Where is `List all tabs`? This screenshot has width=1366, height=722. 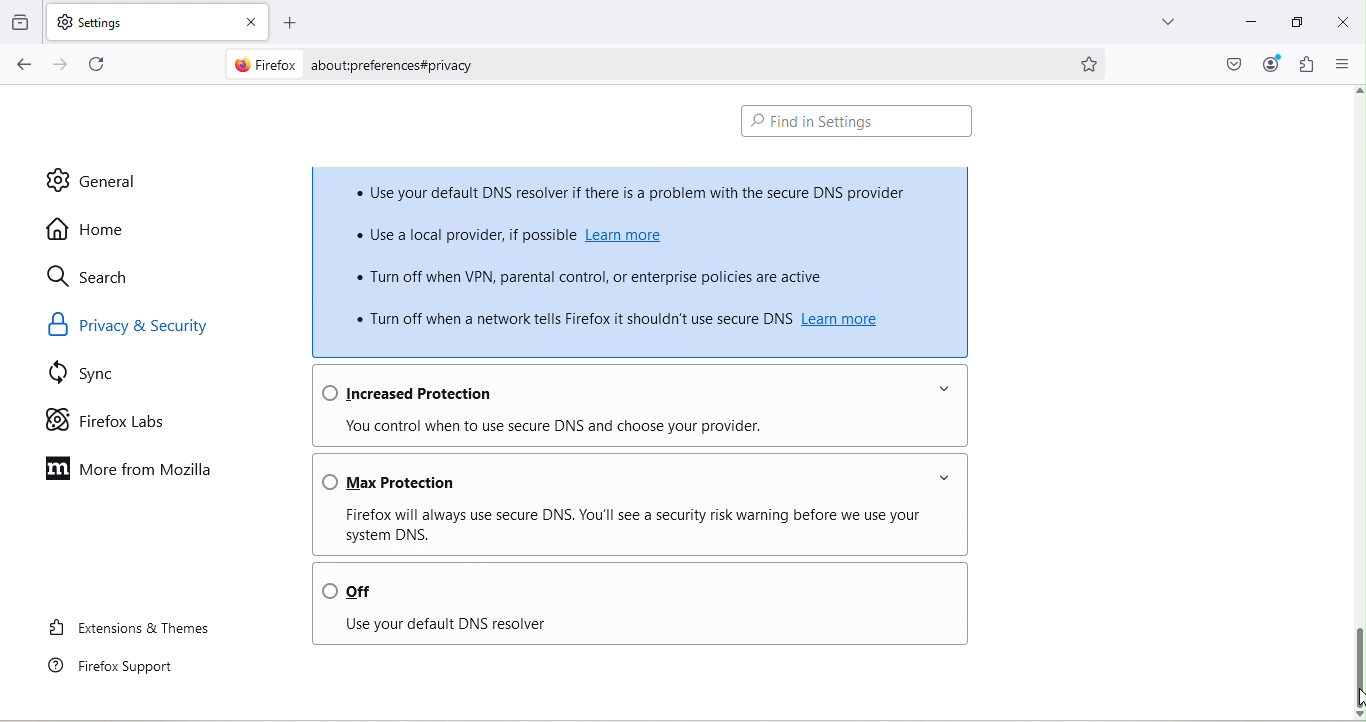 List all tabs is located at coordinates (1167, 25).